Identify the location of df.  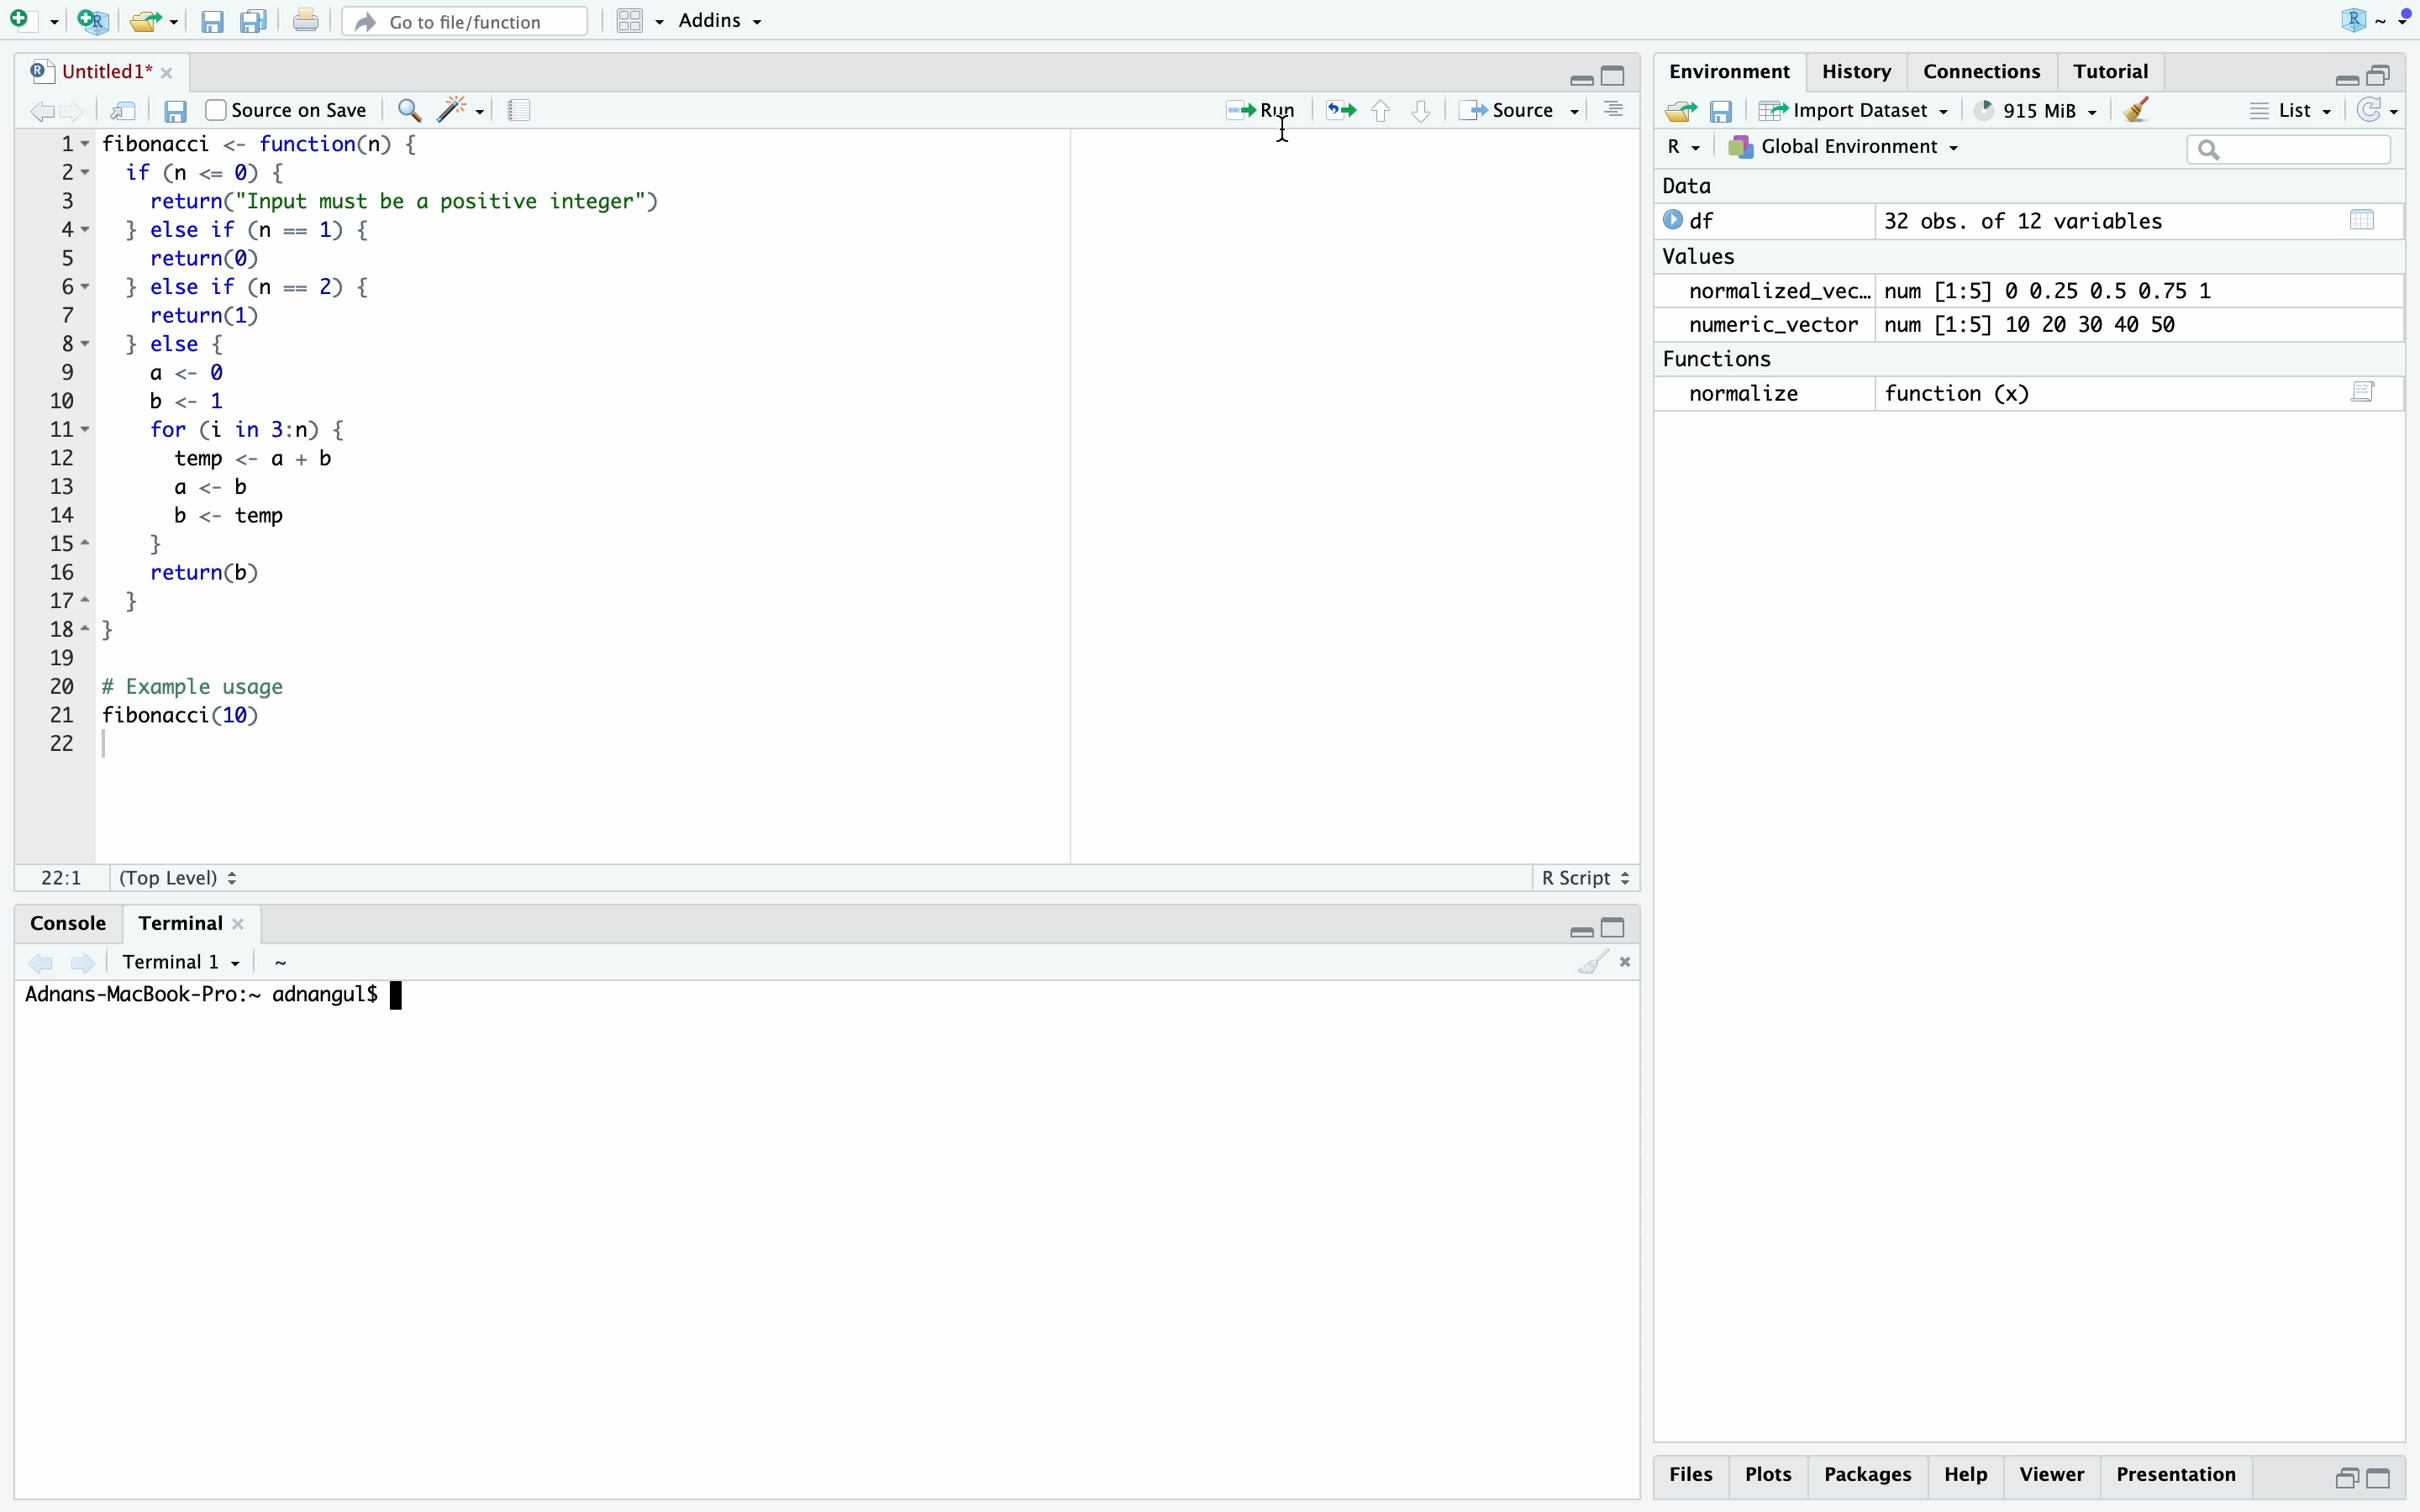
(1705, 220).